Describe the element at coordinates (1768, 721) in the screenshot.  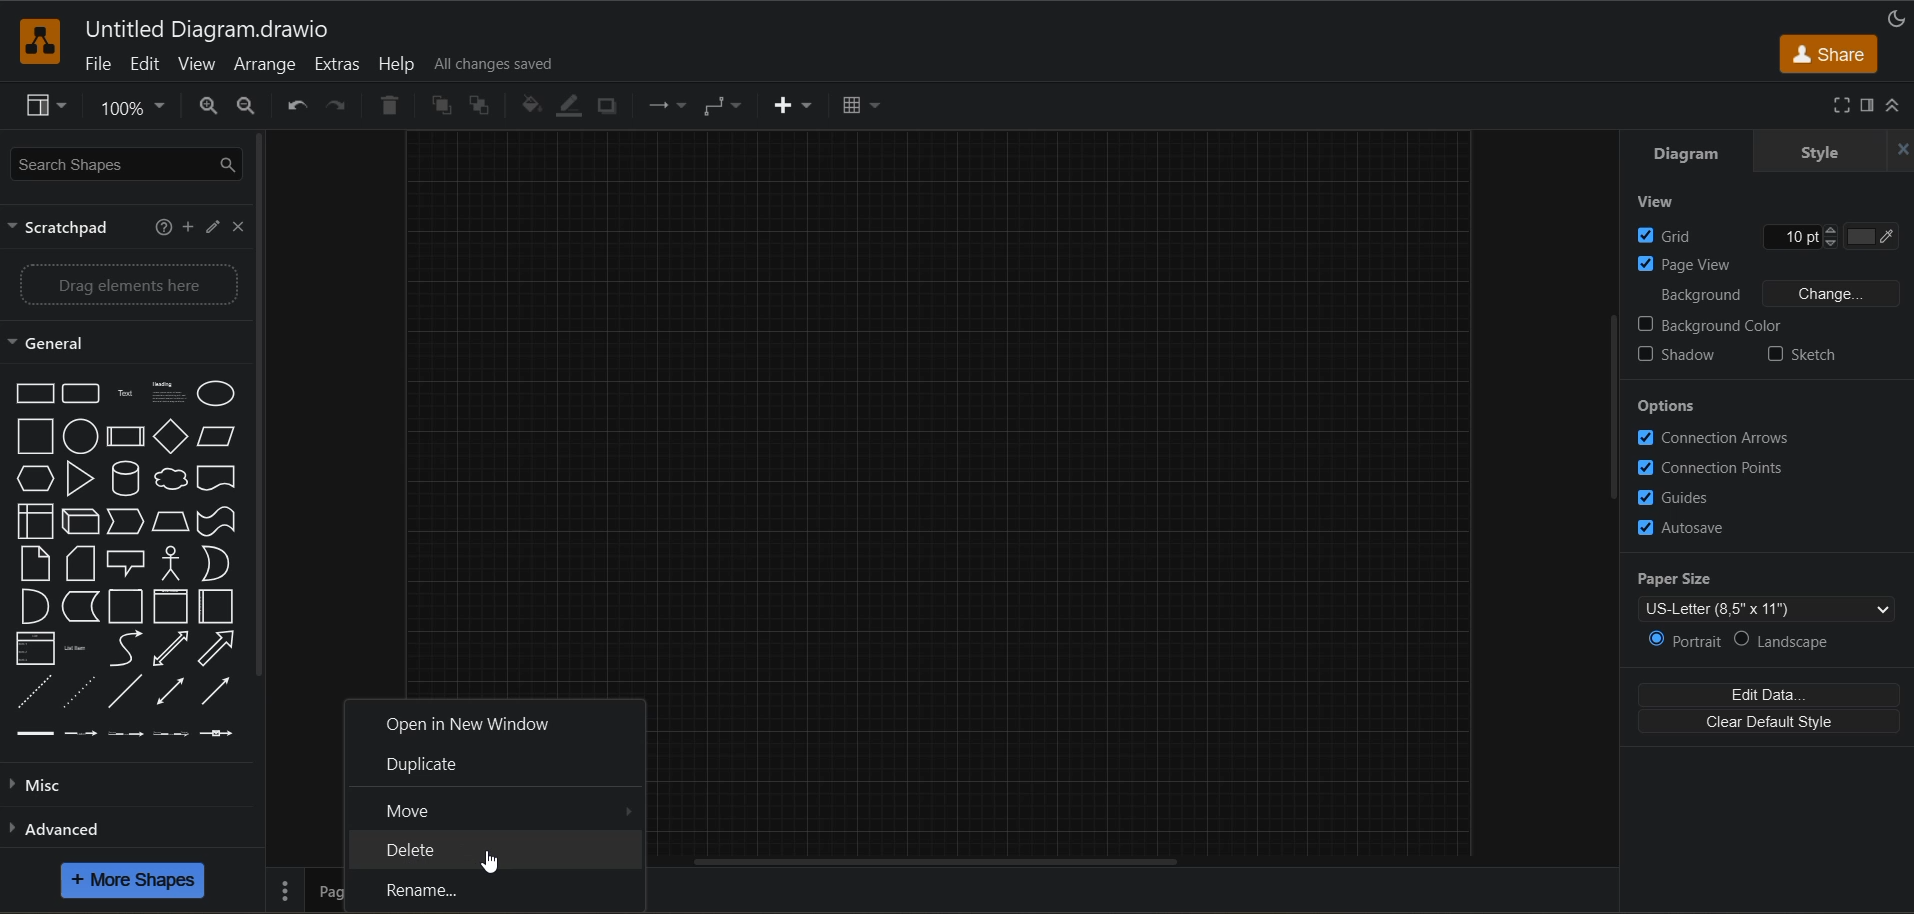
I see `clear default style` at that location.